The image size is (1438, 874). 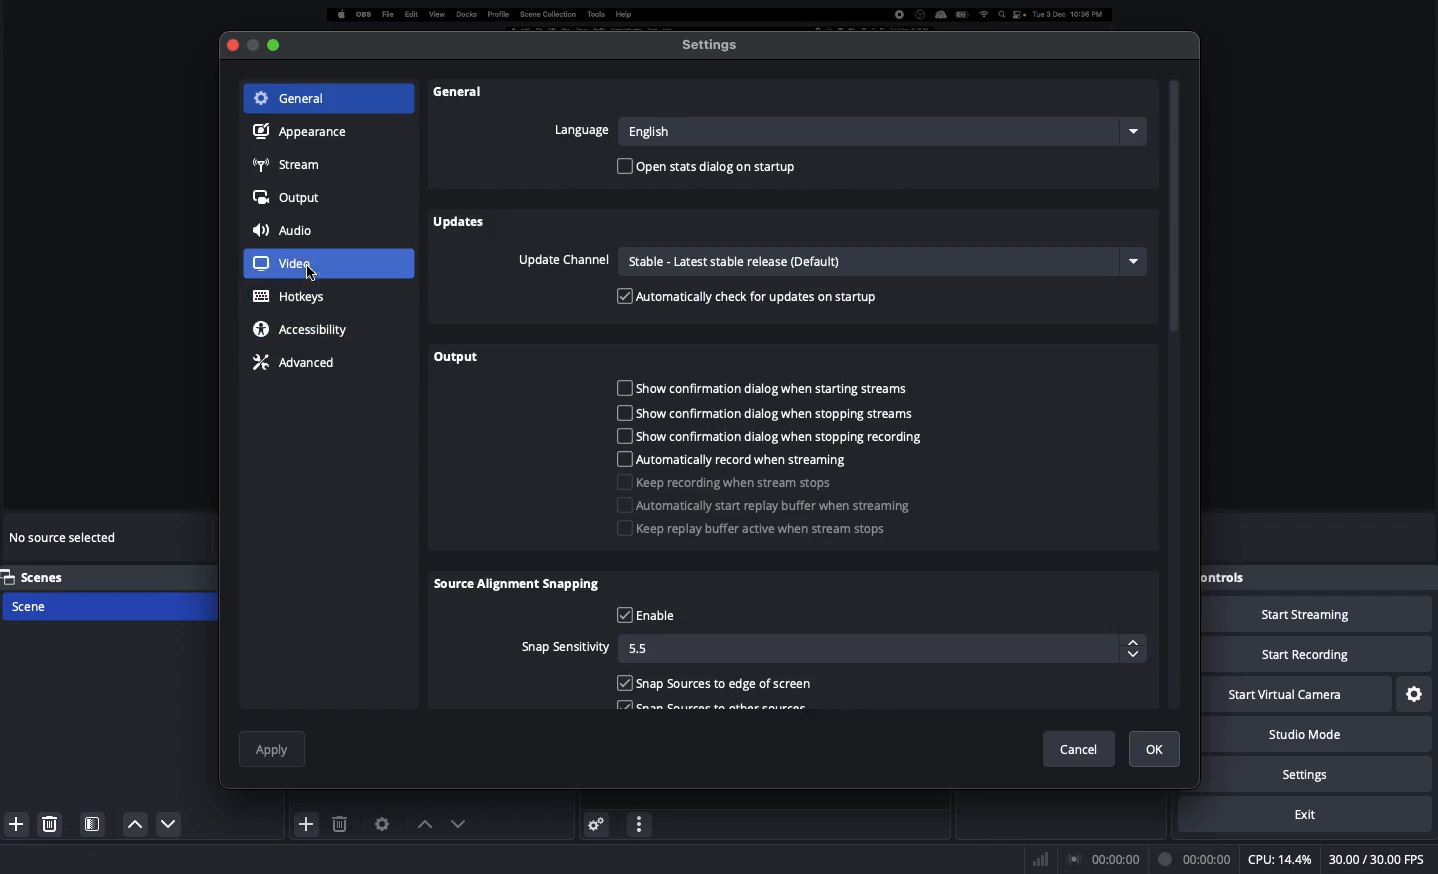 What do you see at coordinates (456, 823) in the screenshot?
I see `Move down` at bounding box center [456, 823].